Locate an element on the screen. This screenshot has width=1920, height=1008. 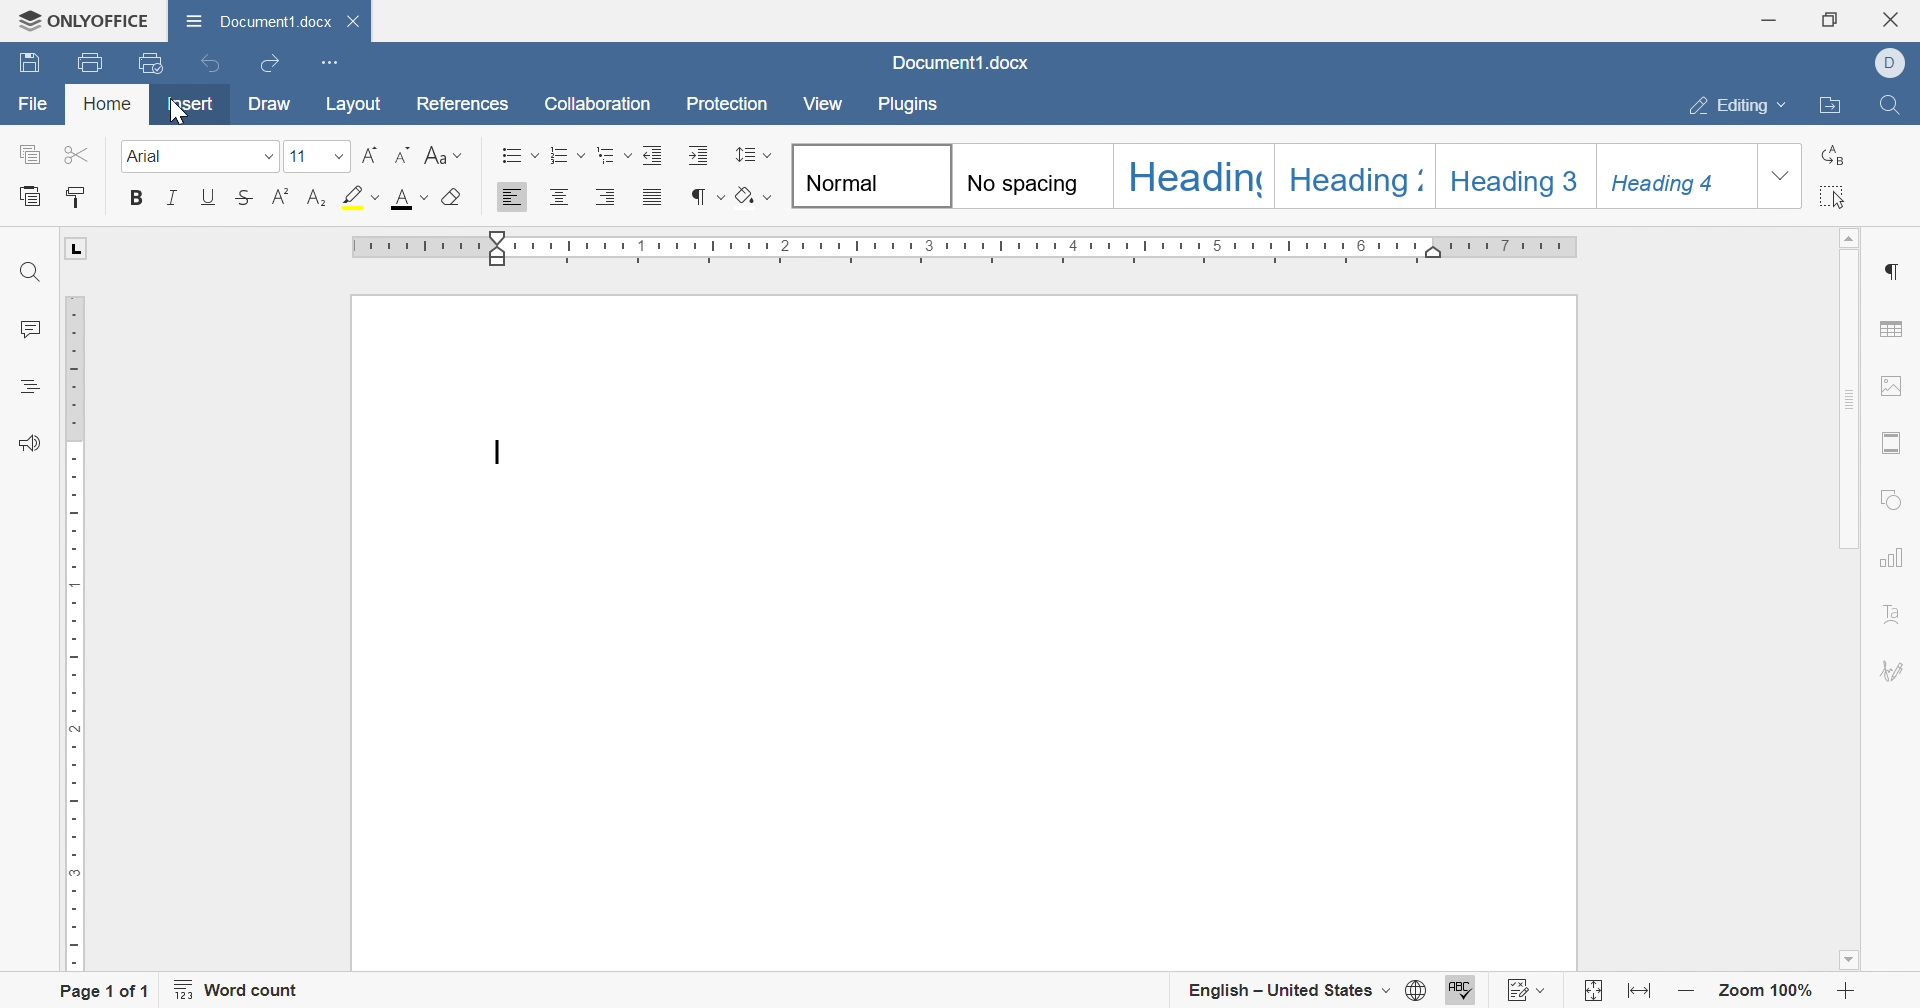
Drop Down is located at coordinates (262, 161).